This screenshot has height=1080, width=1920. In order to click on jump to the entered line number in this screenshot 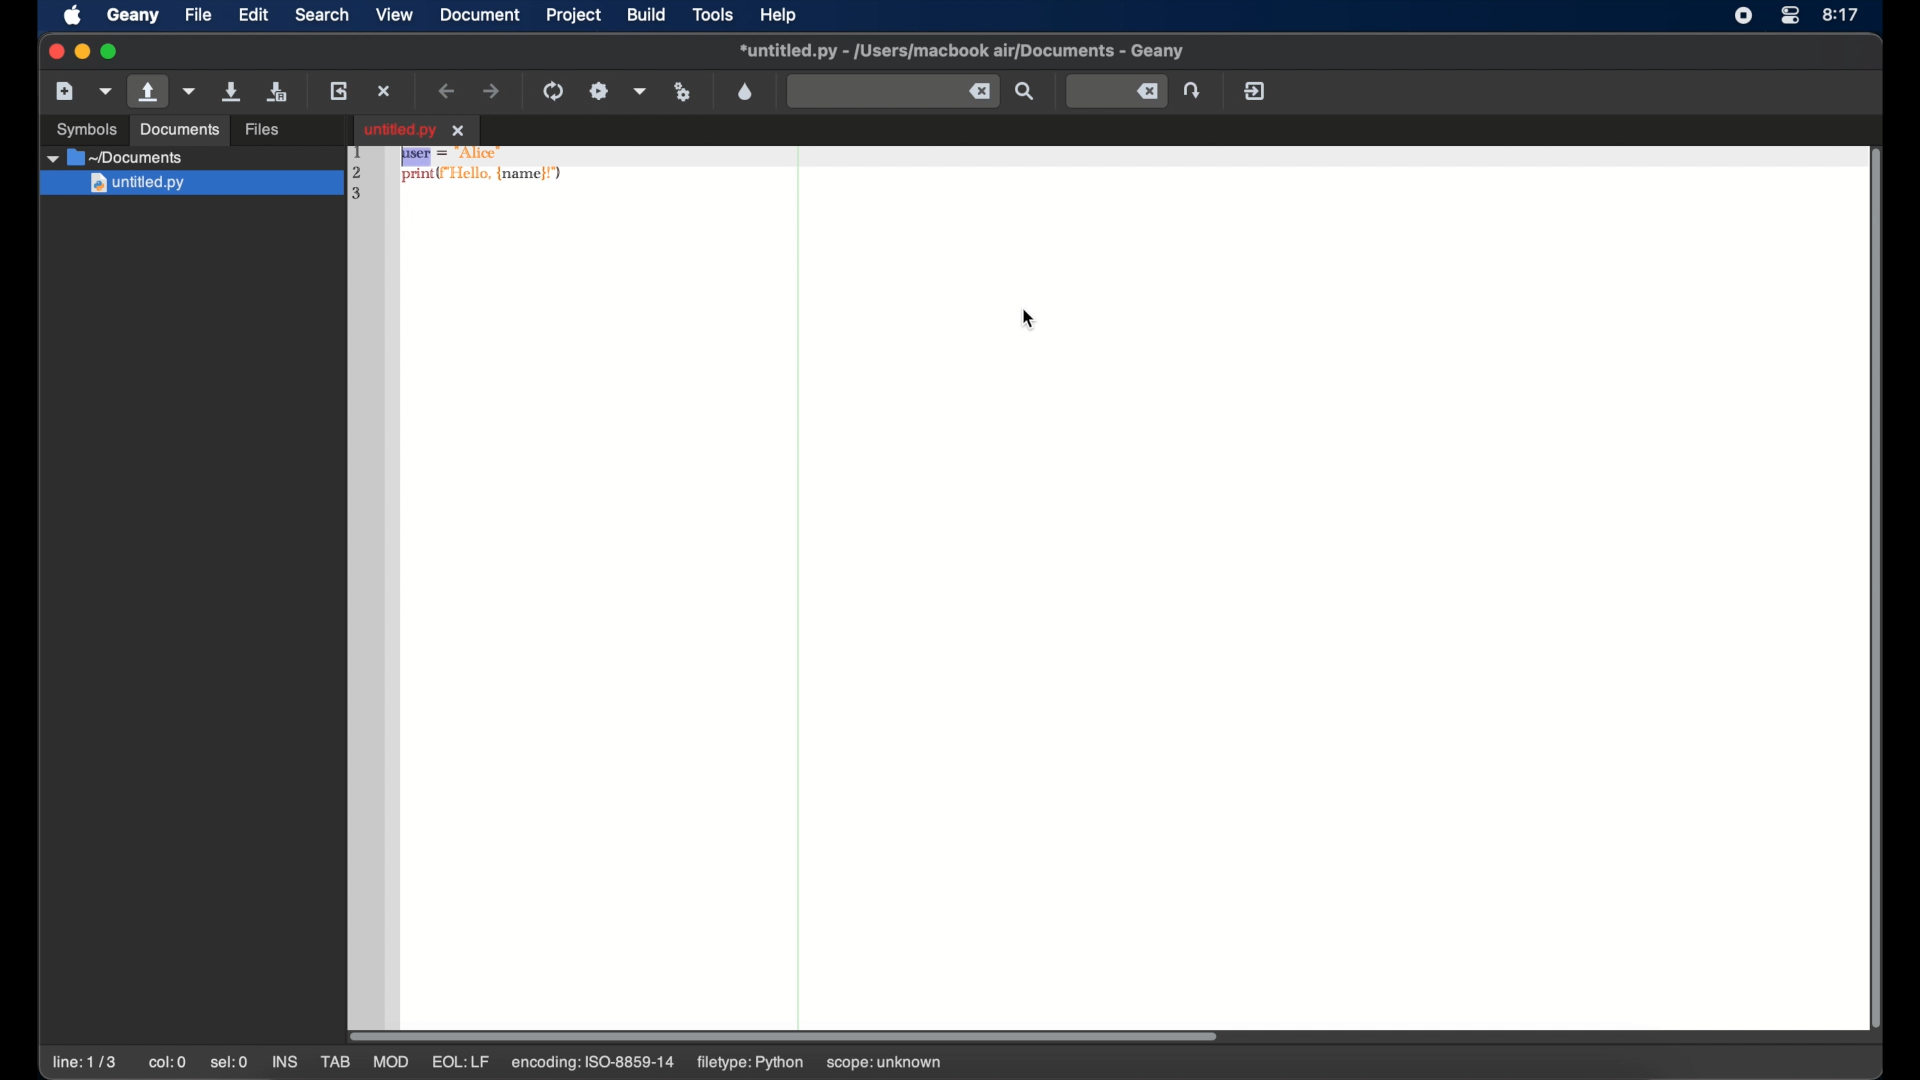, I will do `click(1192, 90)`.